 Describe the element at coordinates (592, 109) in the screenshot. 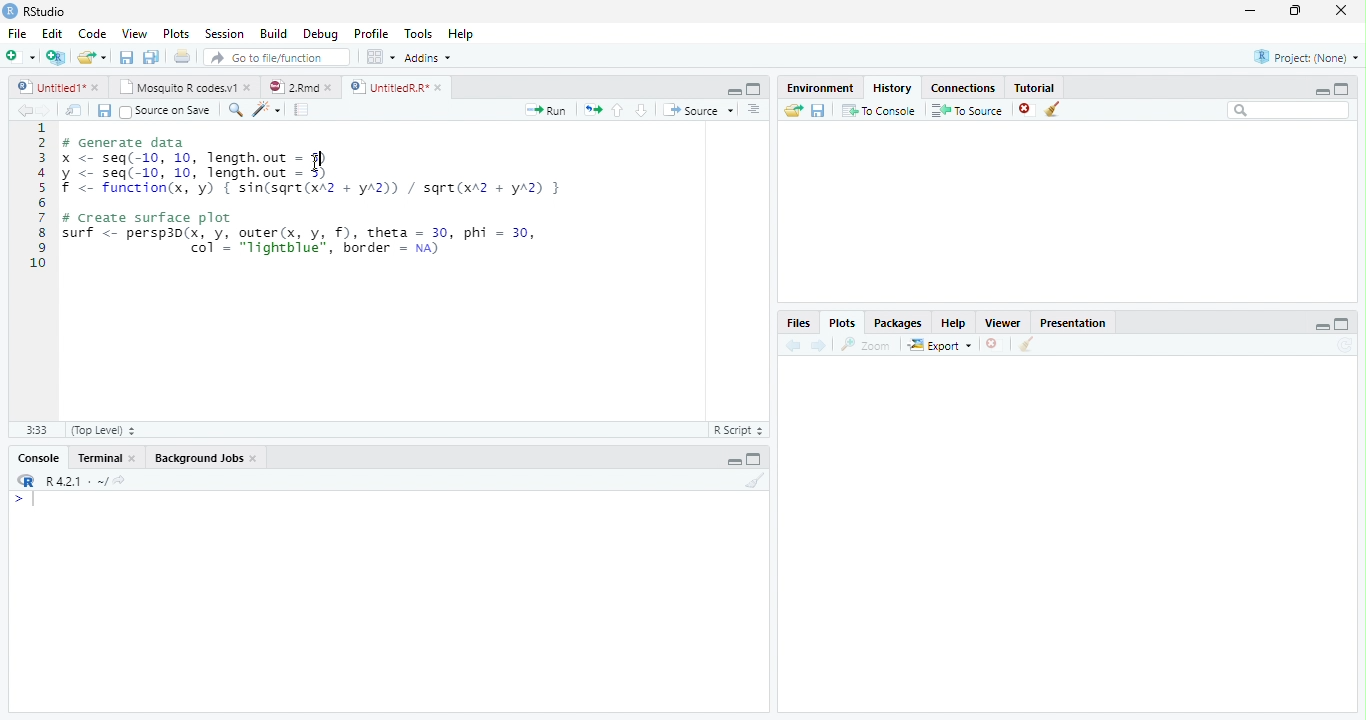

I see `Re-run the previous code region` at that location.